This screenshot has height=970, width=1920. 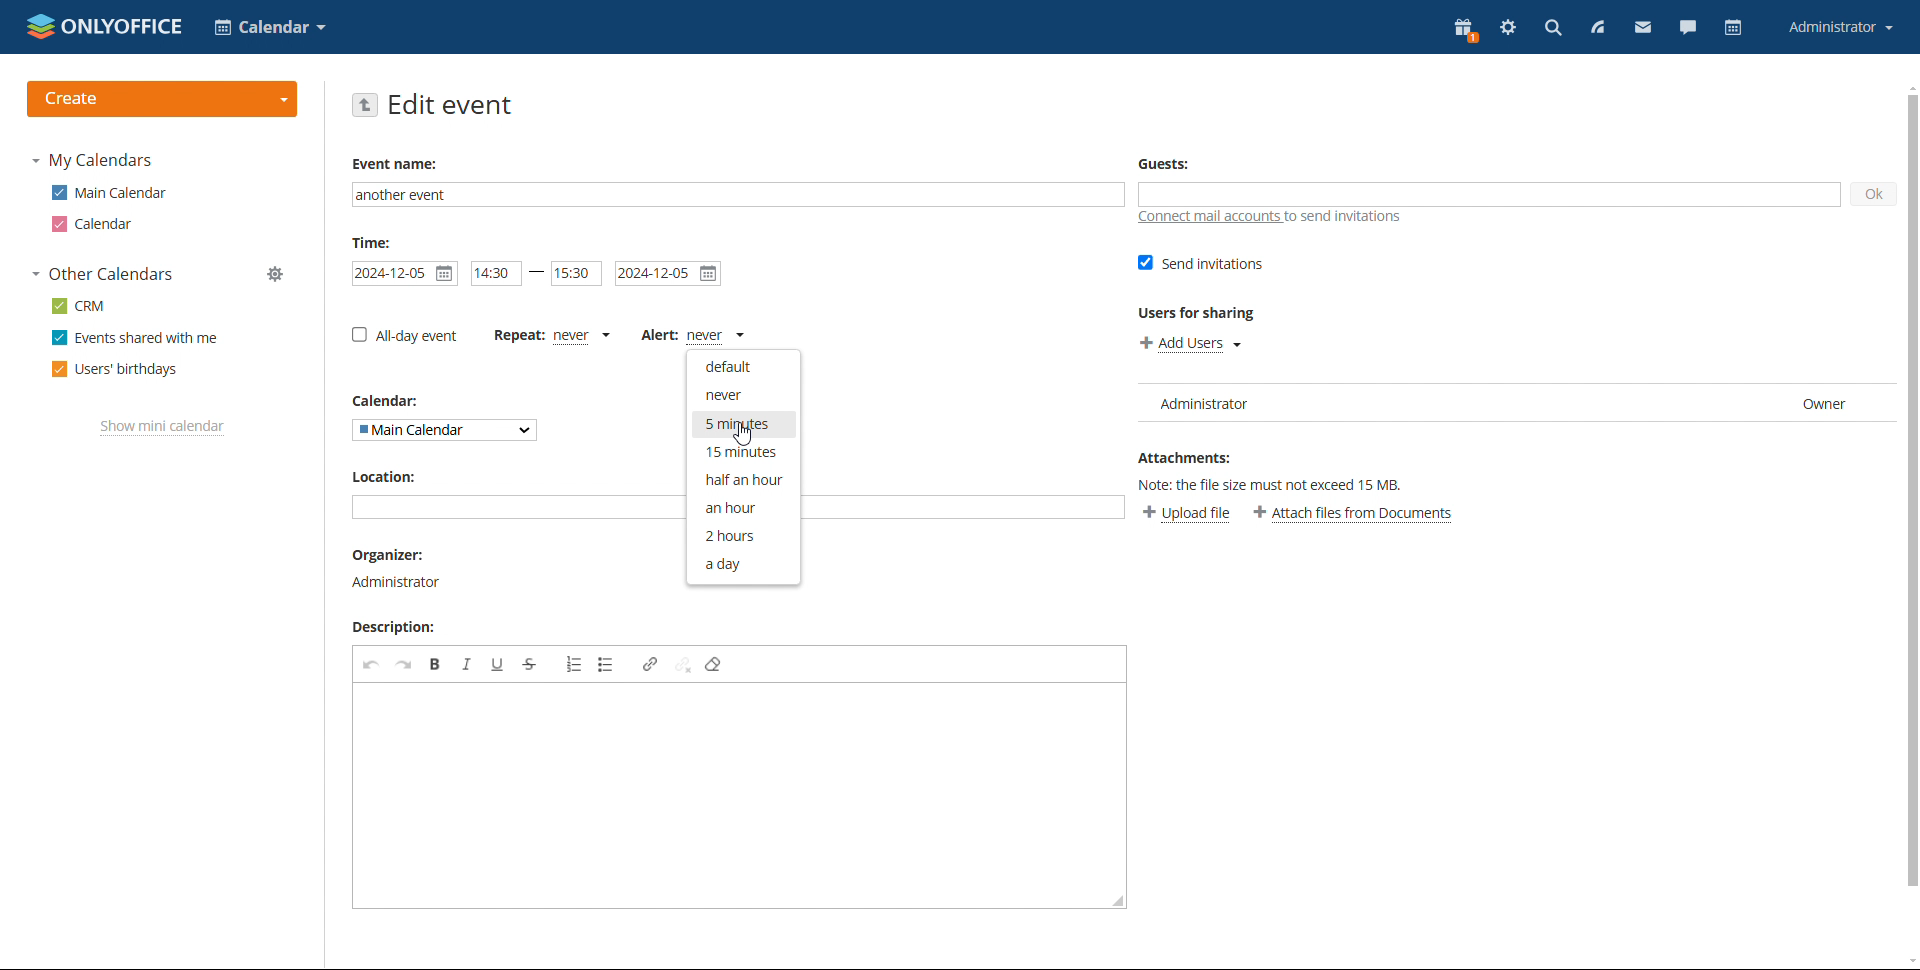 What do you see at coordinates (498, 664) in the screenshot?
I see `underline` at bounding box center [498, 664].